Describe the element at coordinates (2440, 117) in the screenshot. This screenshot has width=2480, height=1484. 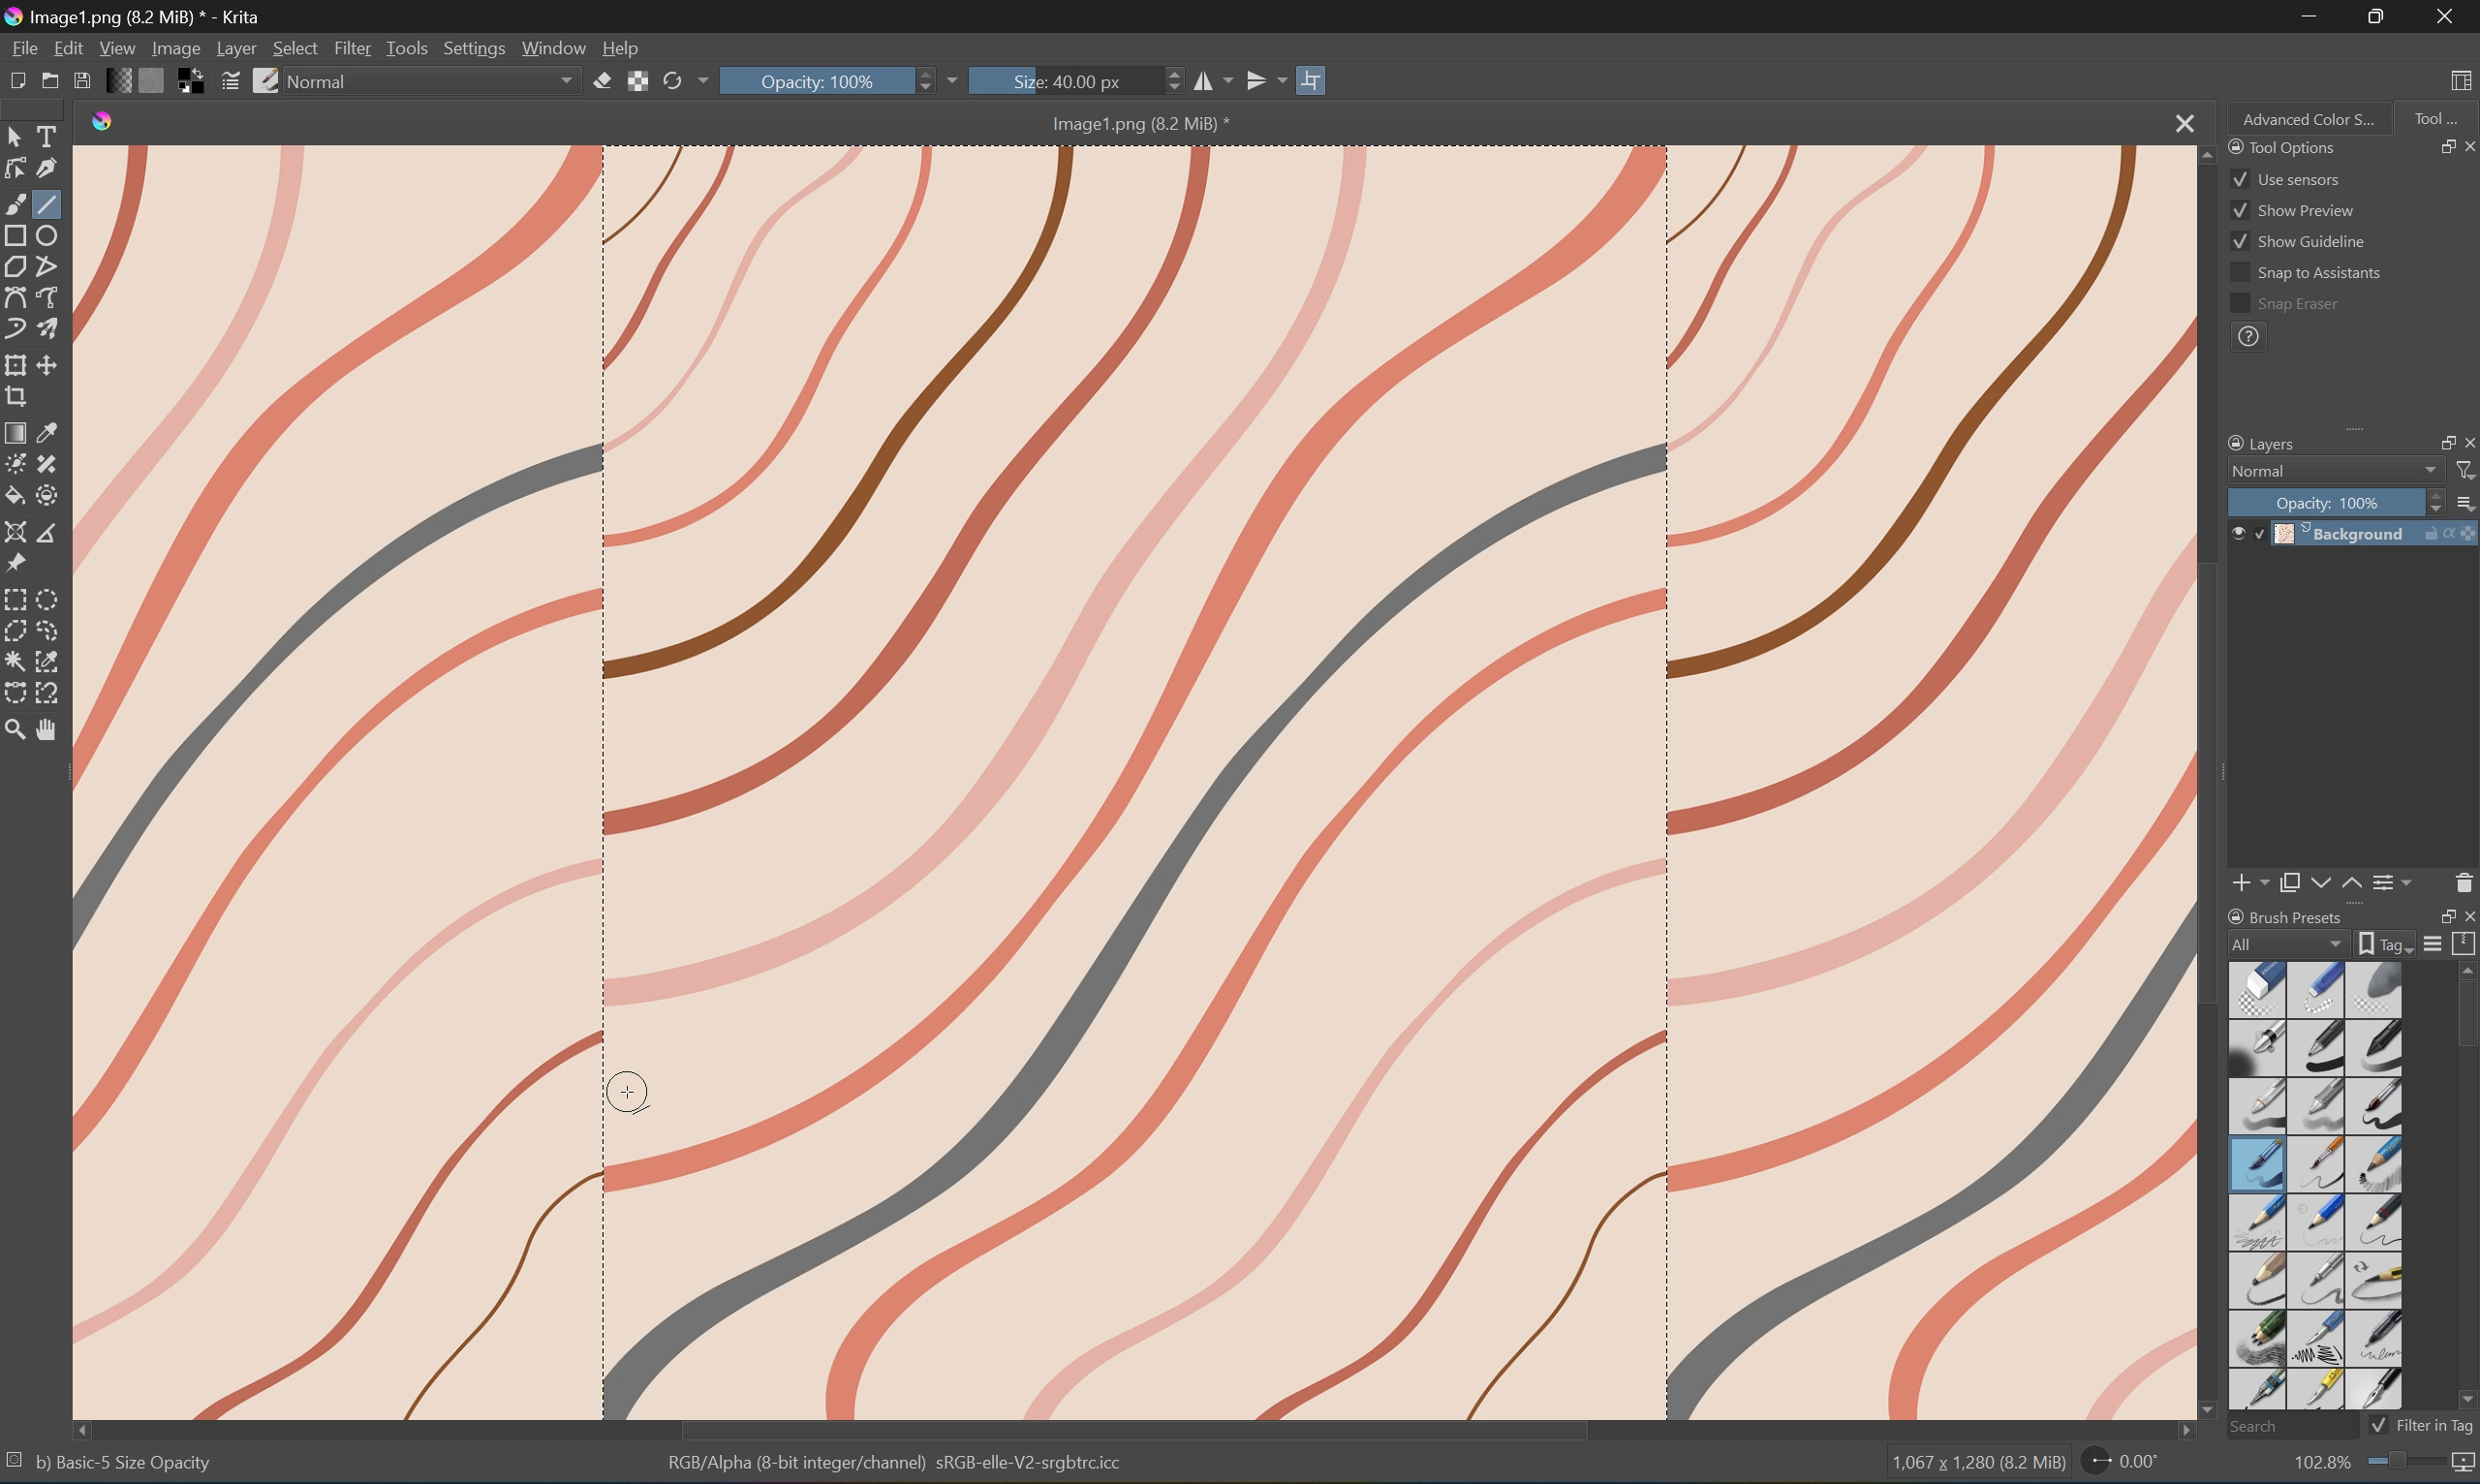
I see `Tool...` at that location.